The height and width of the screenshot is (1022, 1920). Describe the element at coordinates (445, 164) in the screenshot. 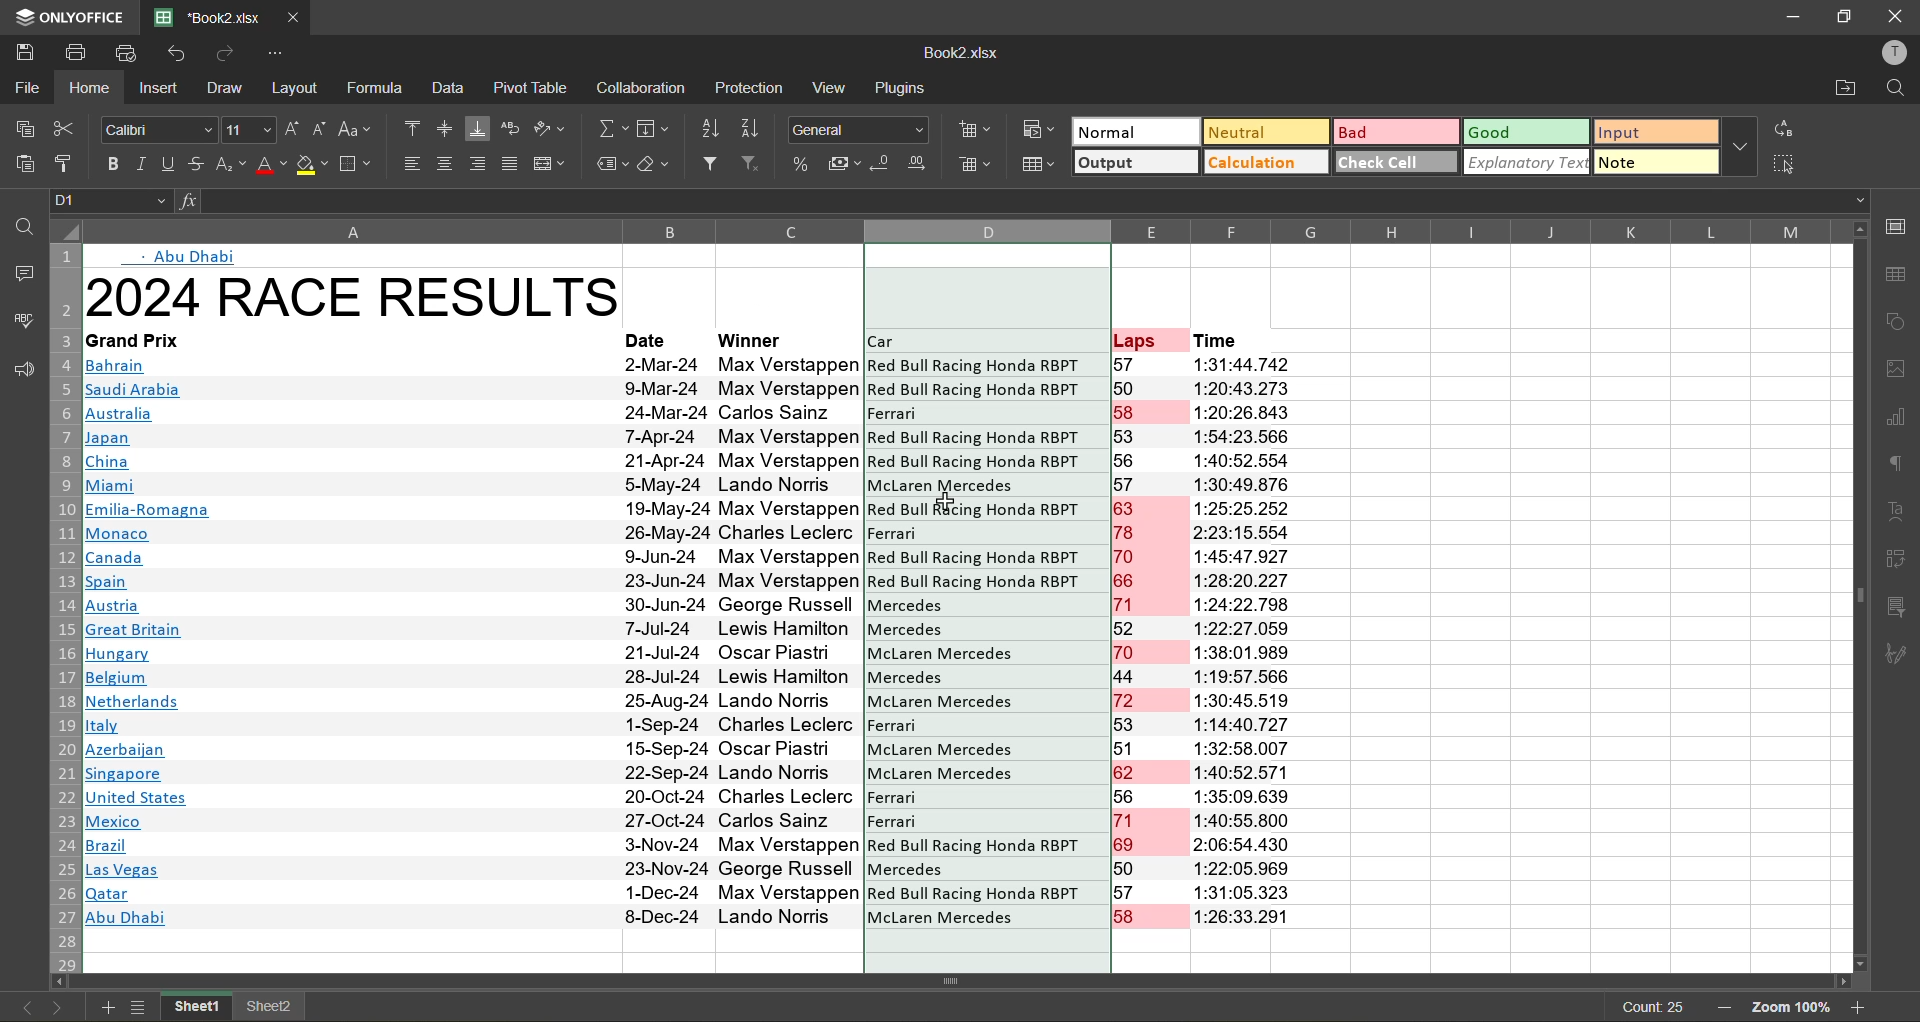

I see `align center` at that location.